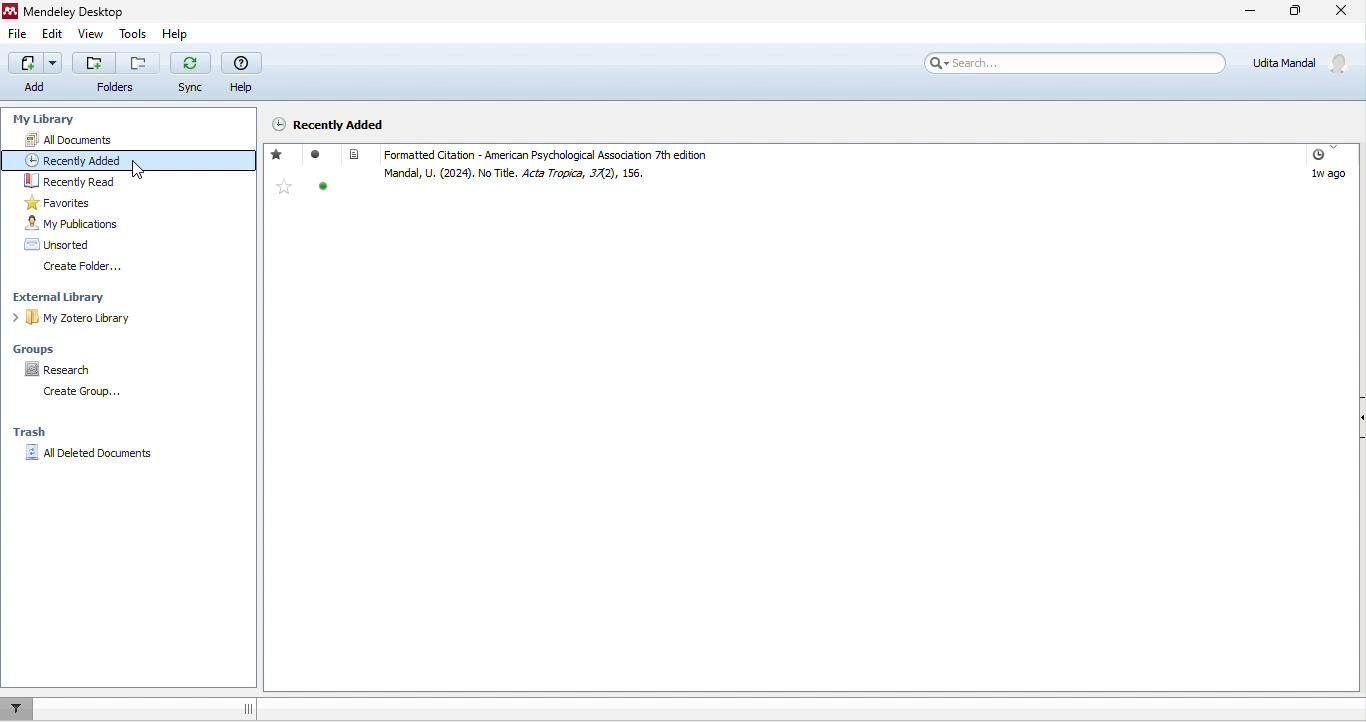 Image resolution: width=1366 pixels, height=722 pixels. Describe the element at coordinates (83, 318) in the screenshot. I see `my zotero library` at that location.